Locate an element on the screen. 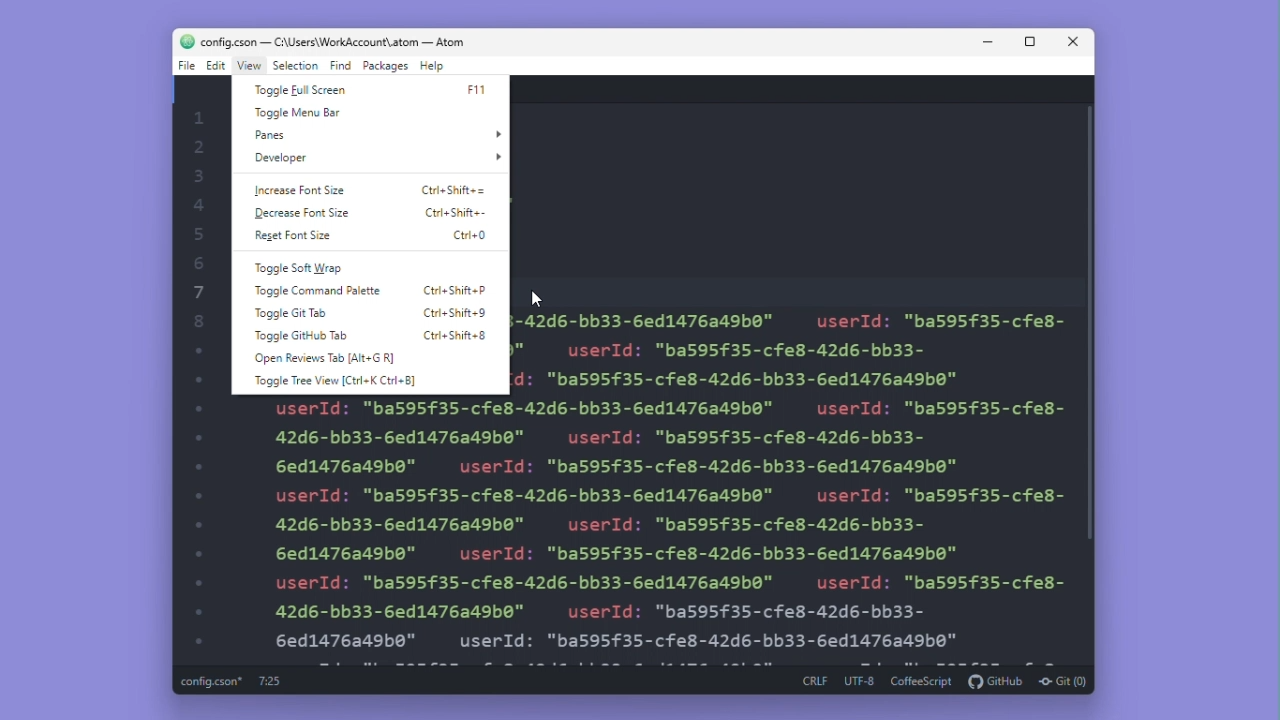  1 2 3 4 5 6 7 is located at coordinates (201, 368).